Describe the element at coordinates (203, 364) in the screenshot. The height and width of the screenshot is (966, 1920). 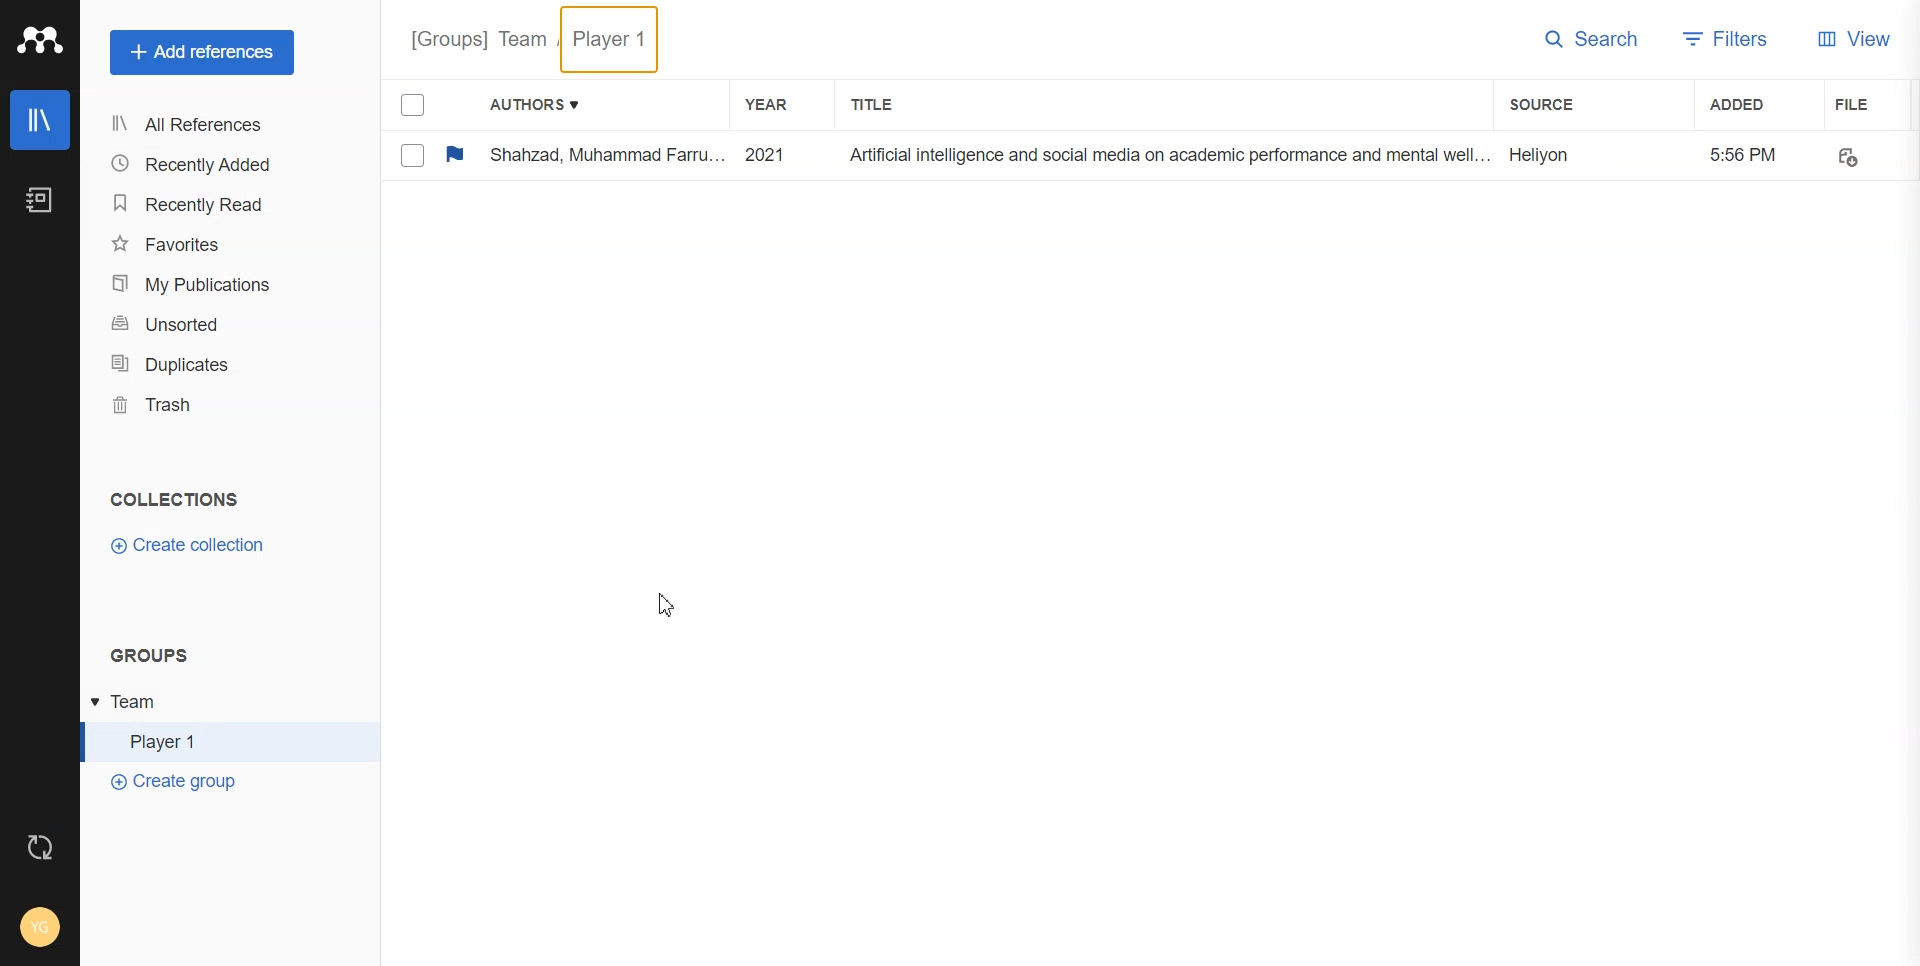
I see `Duplicates` at that location.